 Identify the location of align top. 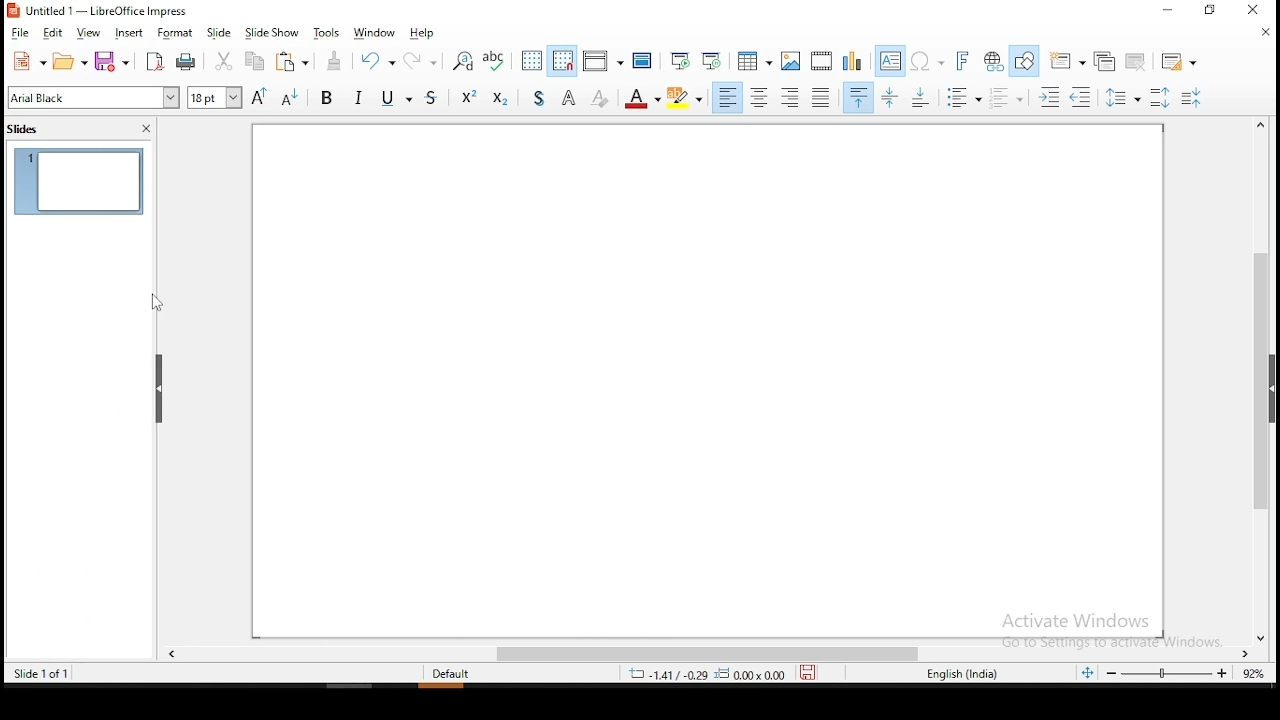
(859, 97).